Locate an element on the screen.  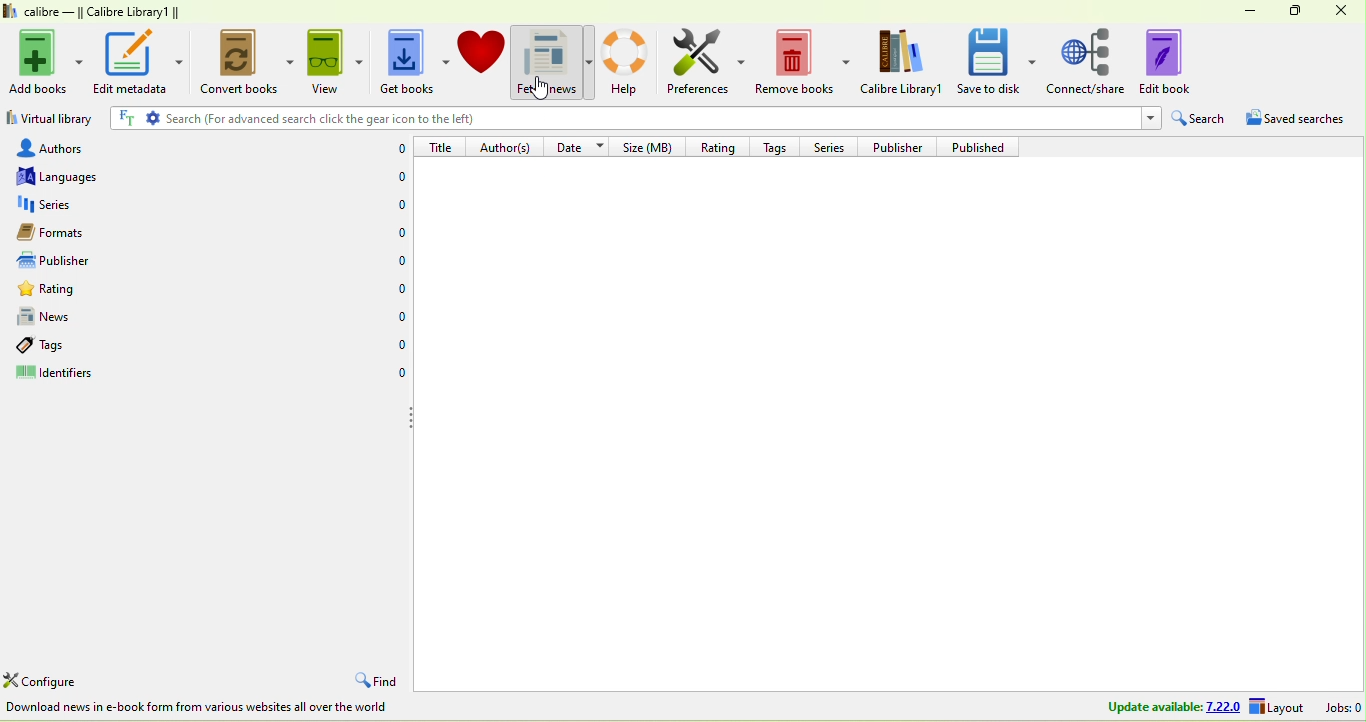
published is located at coordinates (987, 145).